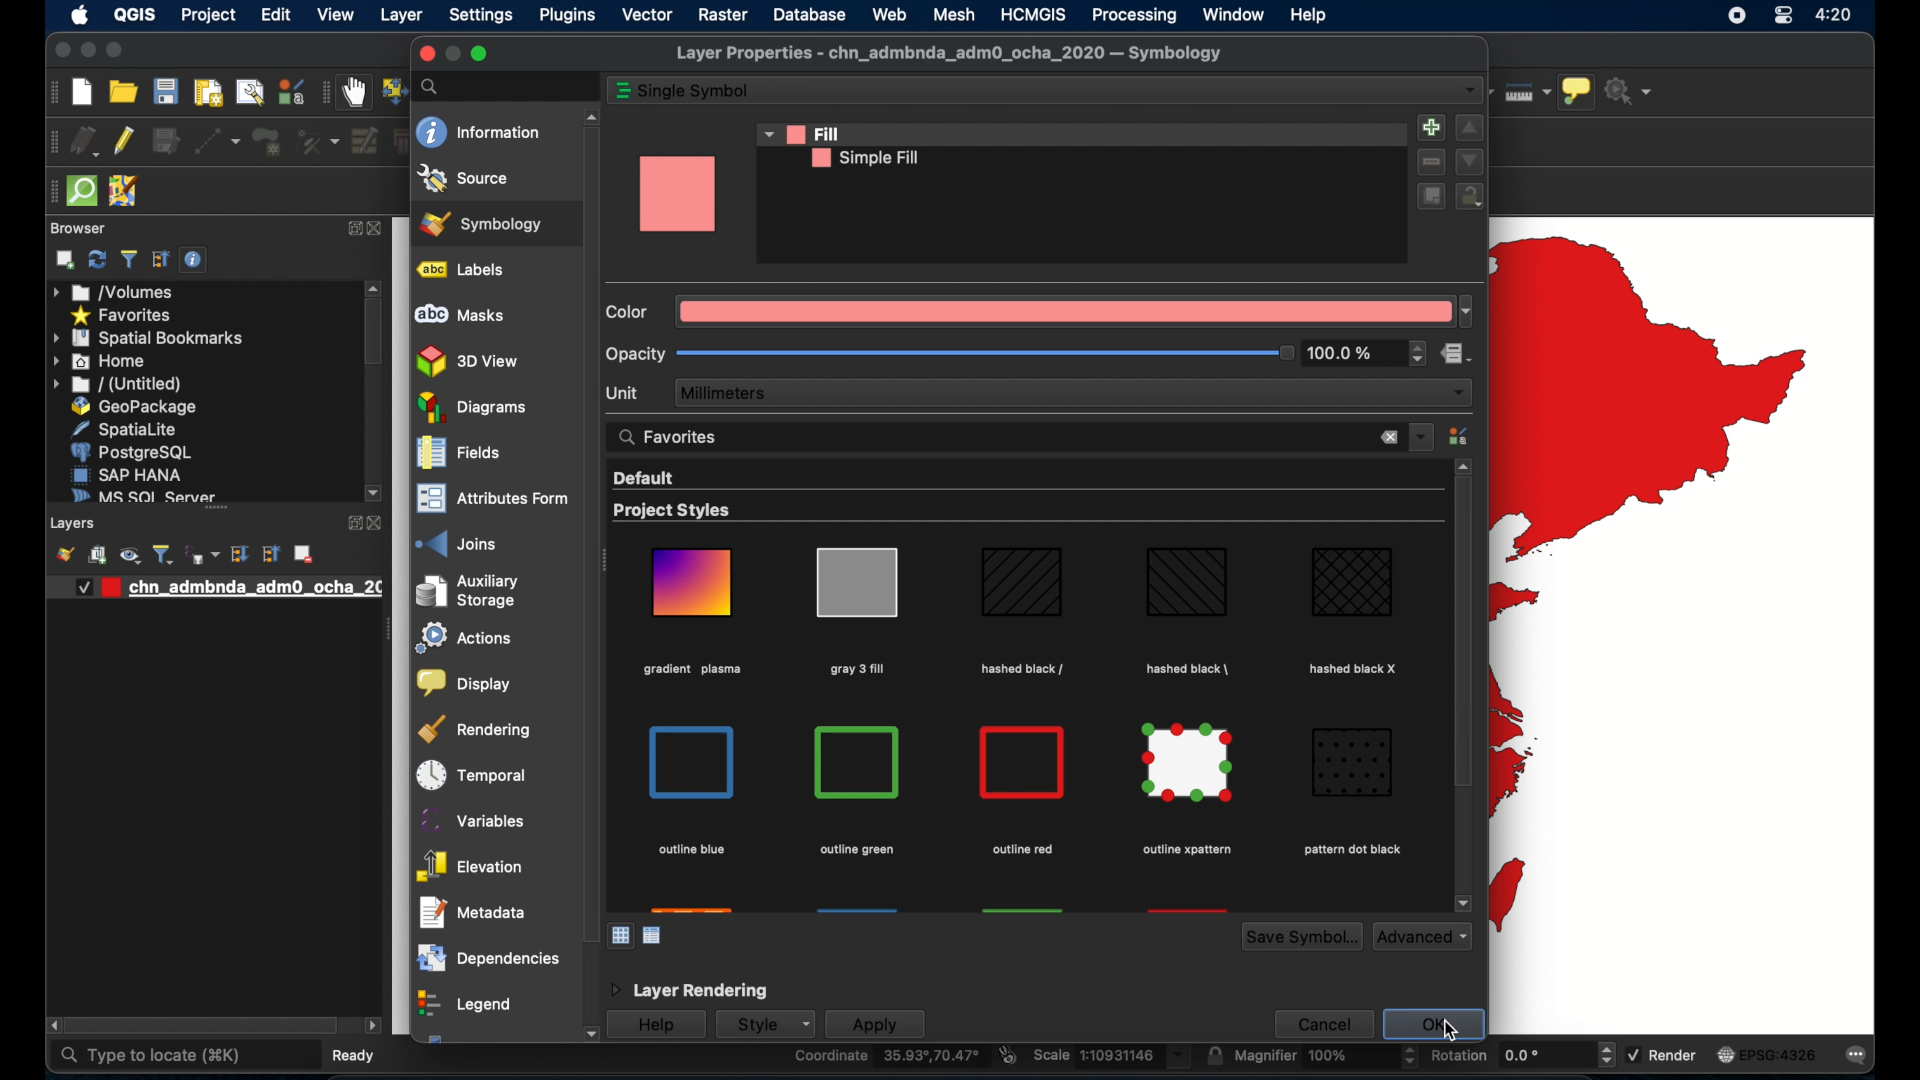  What do you see at coordinates (65, 554) in the screenshot?
I see `open layer styling panel` at bounding box center [65, 554].